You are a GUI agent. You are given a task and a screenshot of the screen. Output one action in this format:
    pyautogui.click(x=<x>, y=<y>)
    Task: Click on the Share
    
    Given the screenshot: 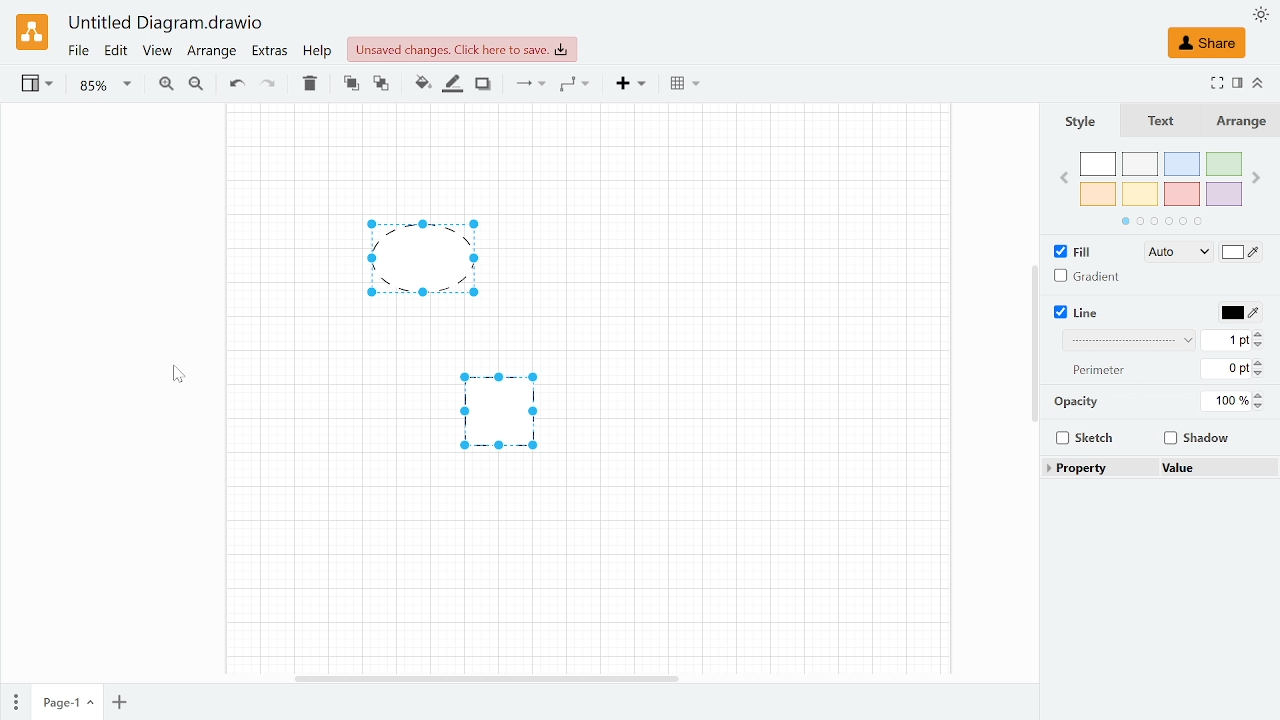 What is the action you would take?
    pyautogui.click(x=1206, y=43)
    